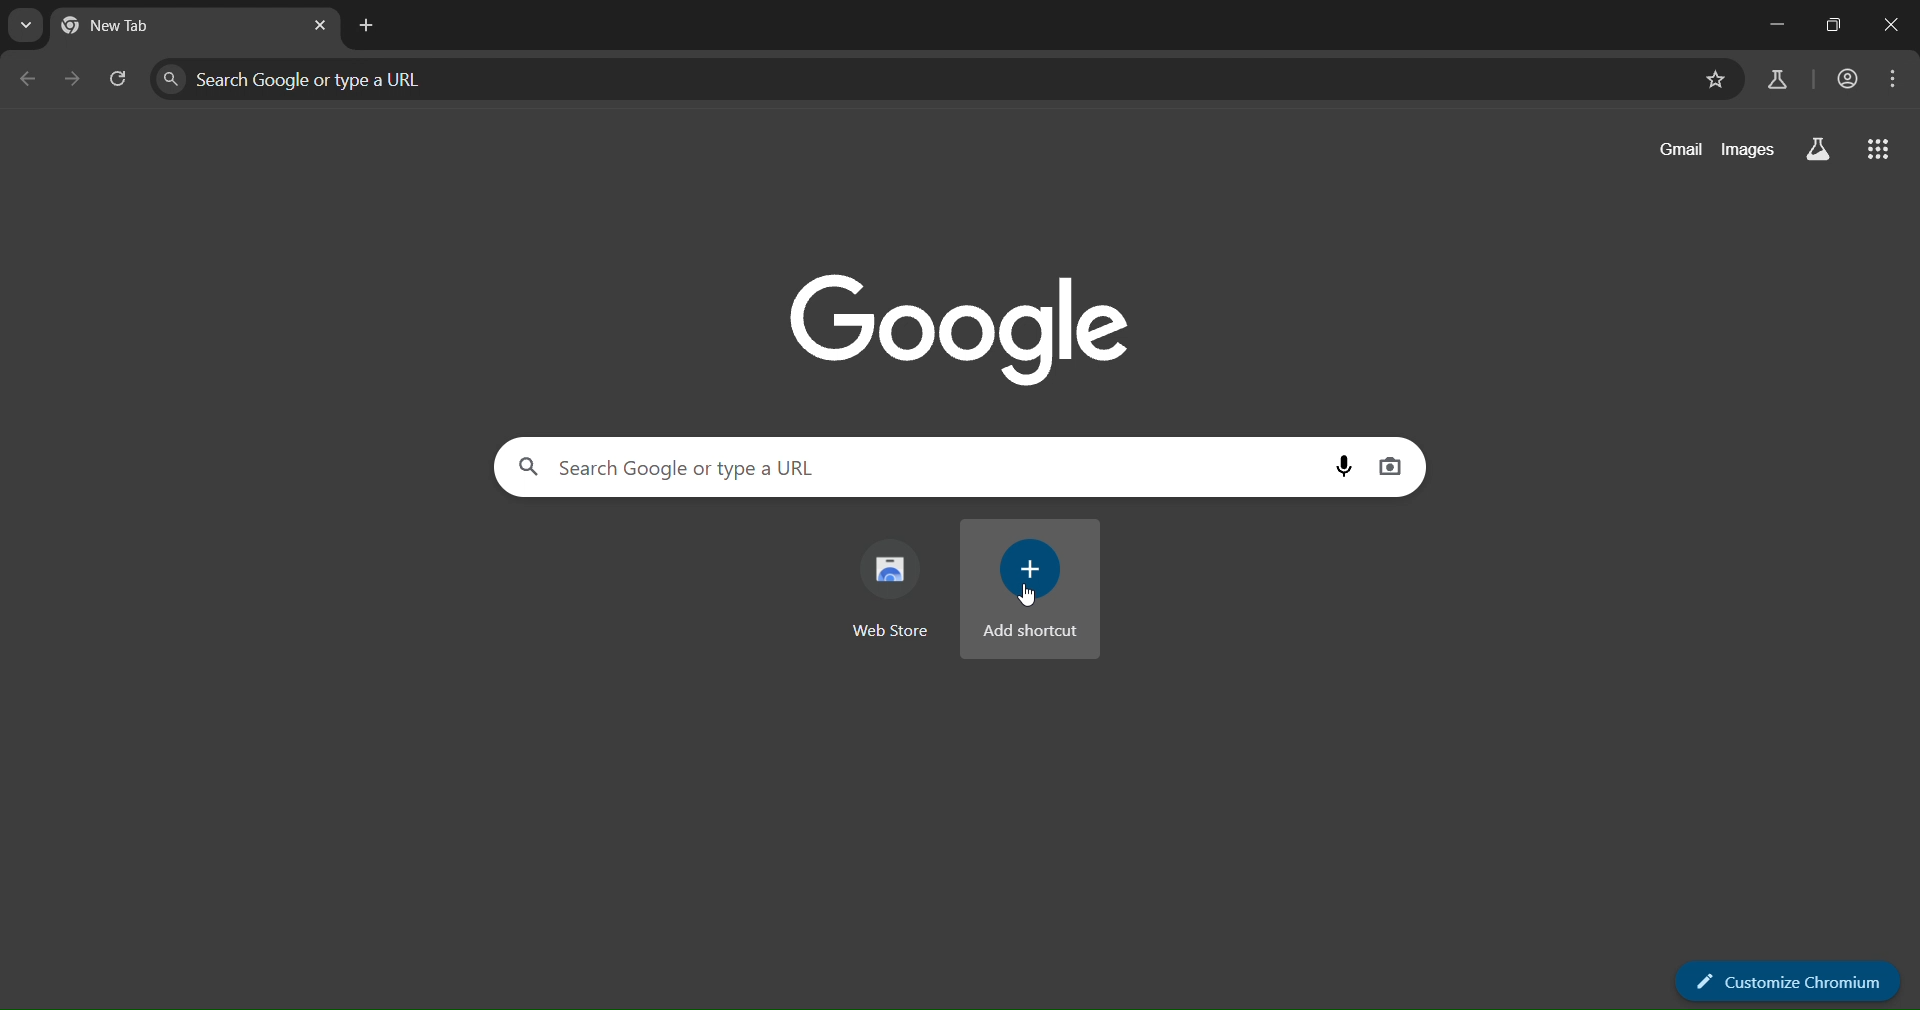 The image size is (1920, 1010). I want to click on search labs, so click(1775, 79).